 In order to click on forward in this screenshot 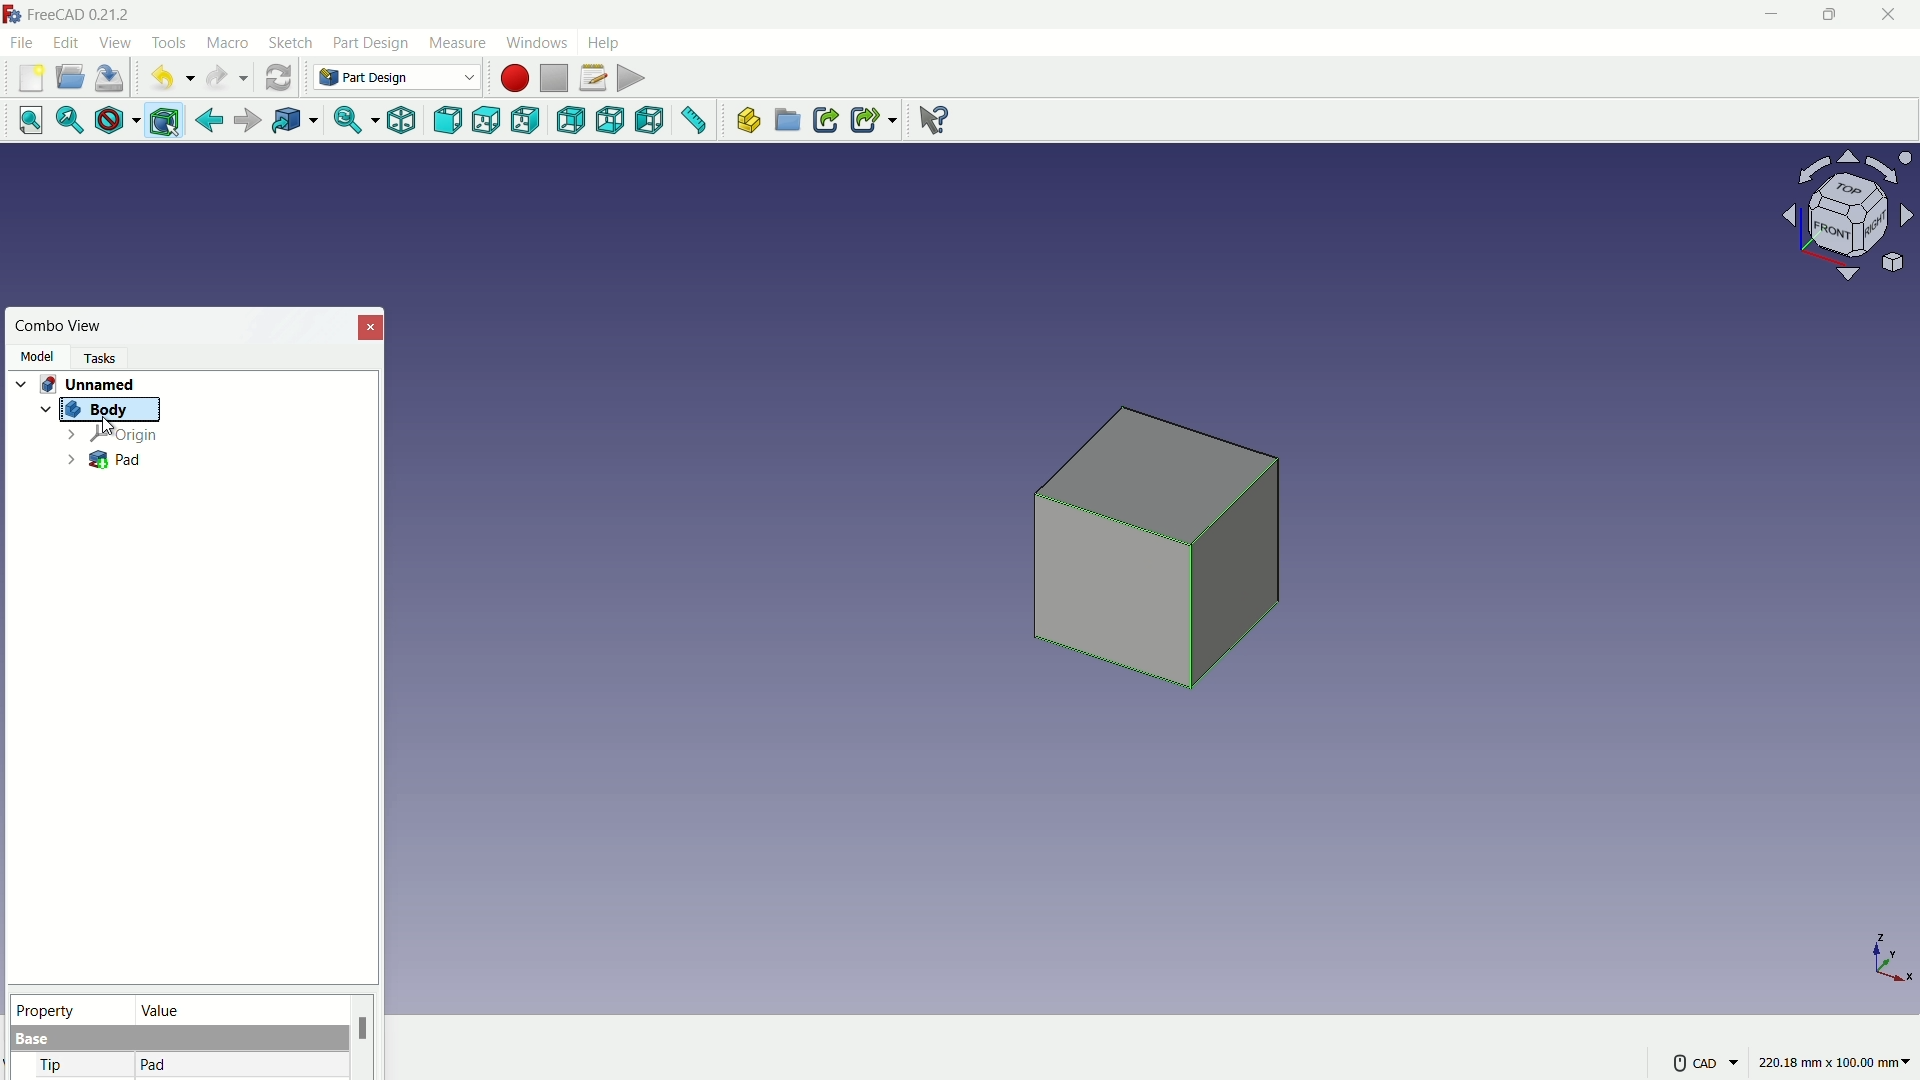, I will do `click(245, 123)`.